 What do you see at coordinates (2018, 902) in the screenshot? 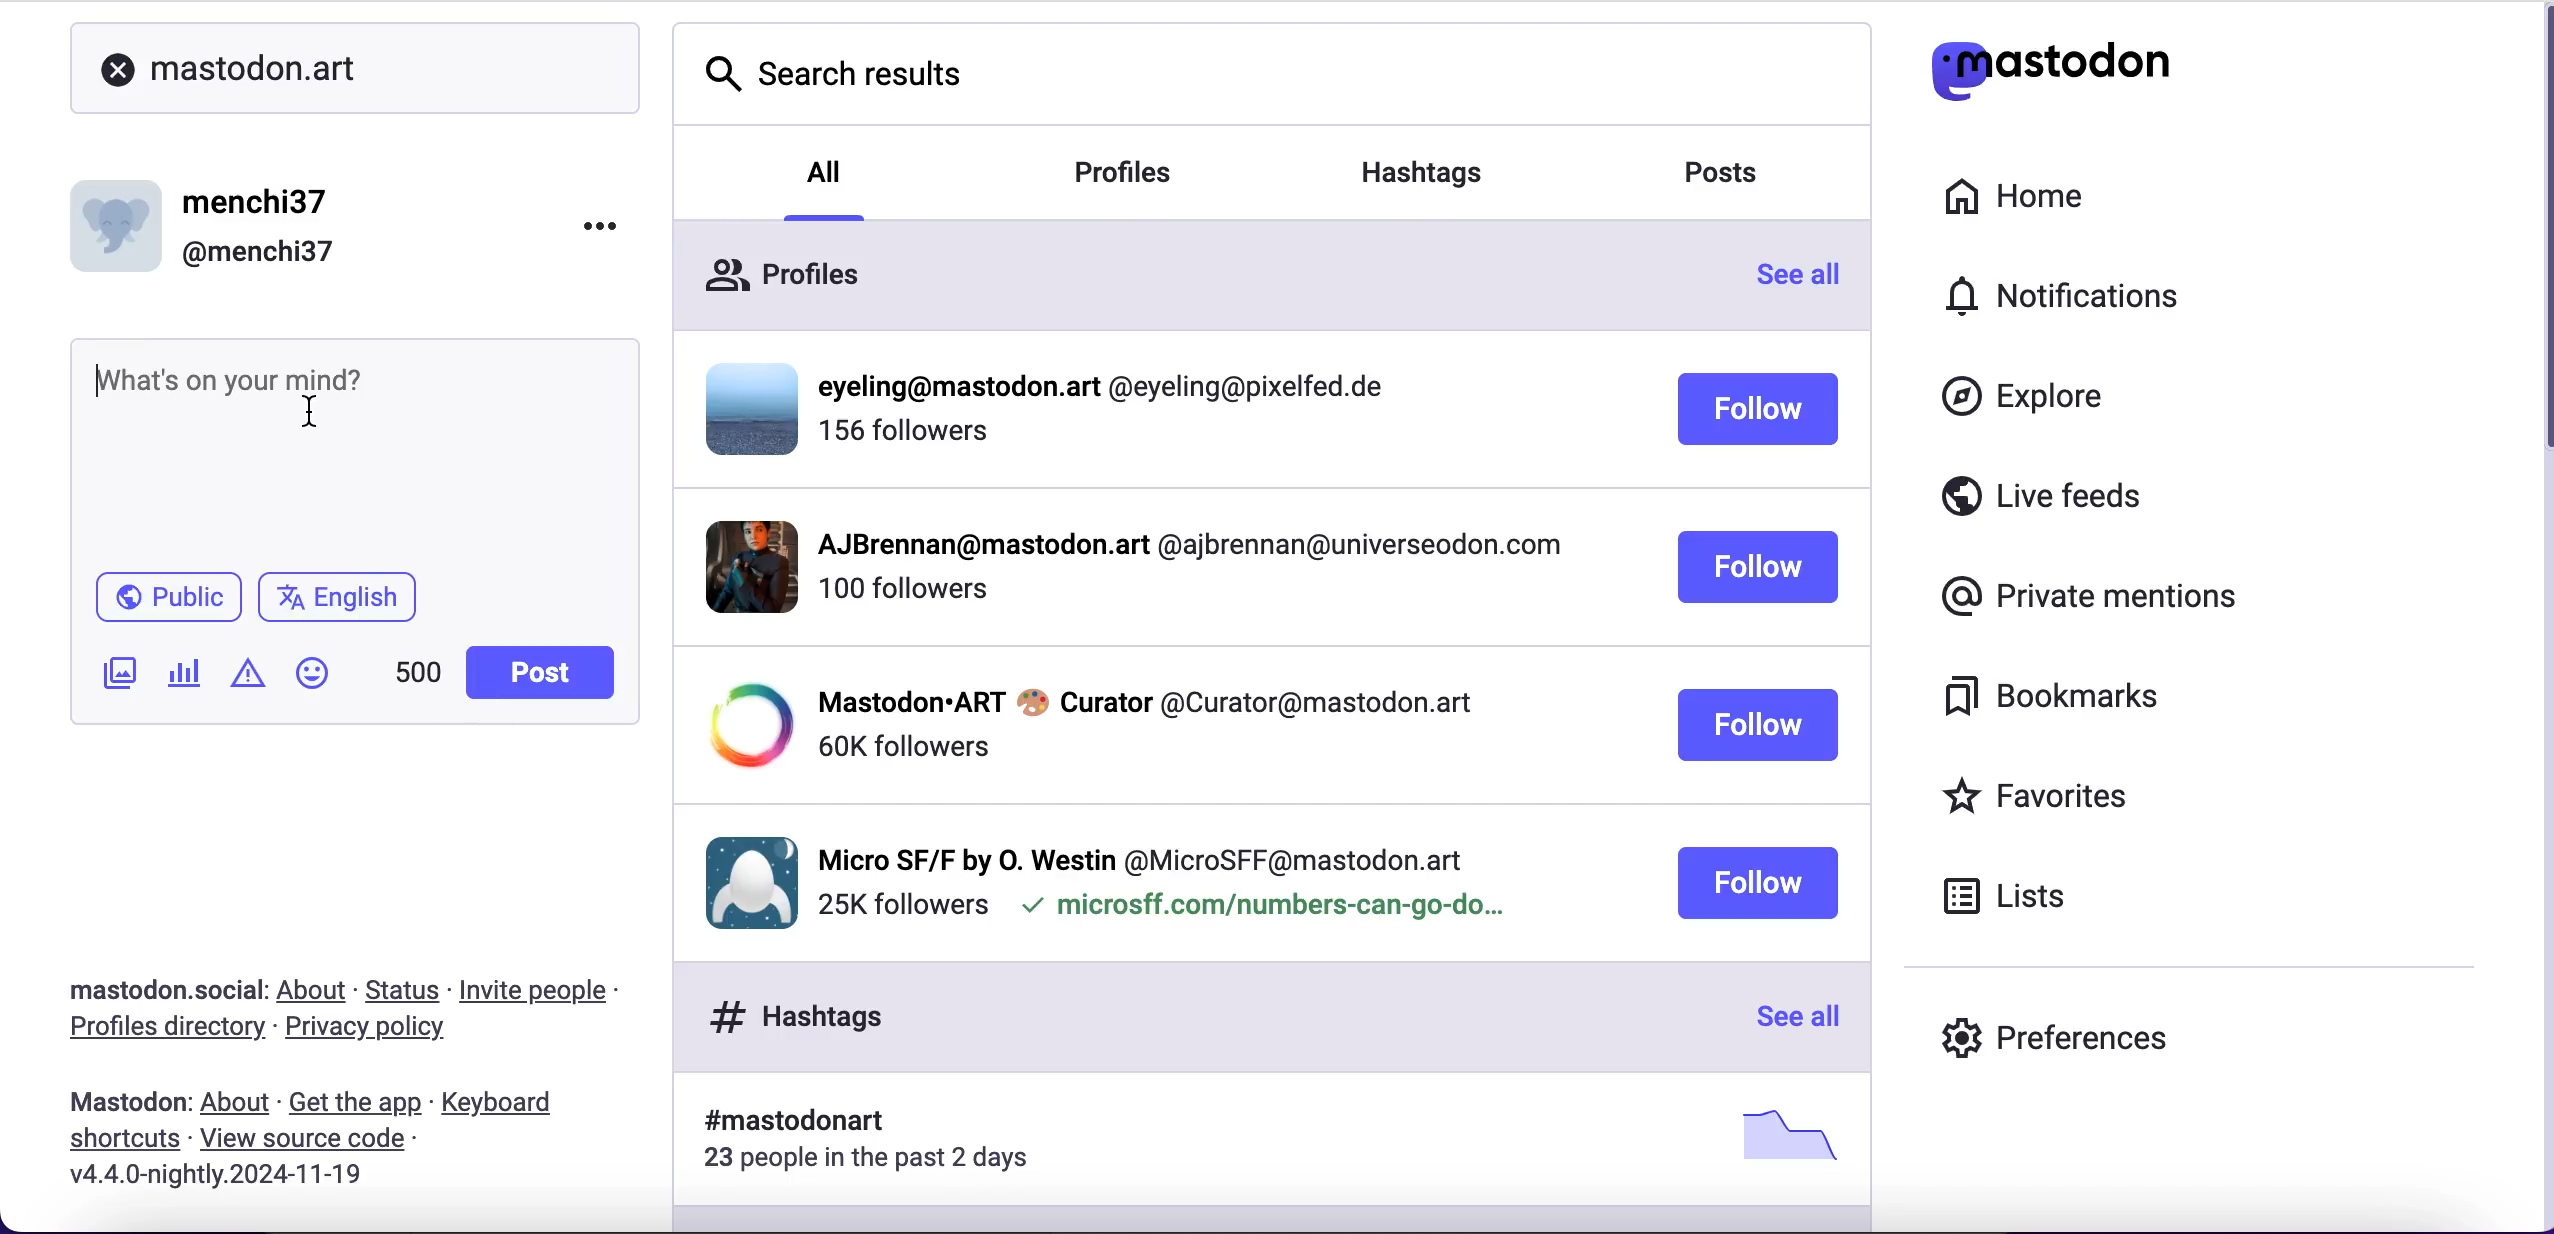
I see `lists` at bounding box center [2018, 902].